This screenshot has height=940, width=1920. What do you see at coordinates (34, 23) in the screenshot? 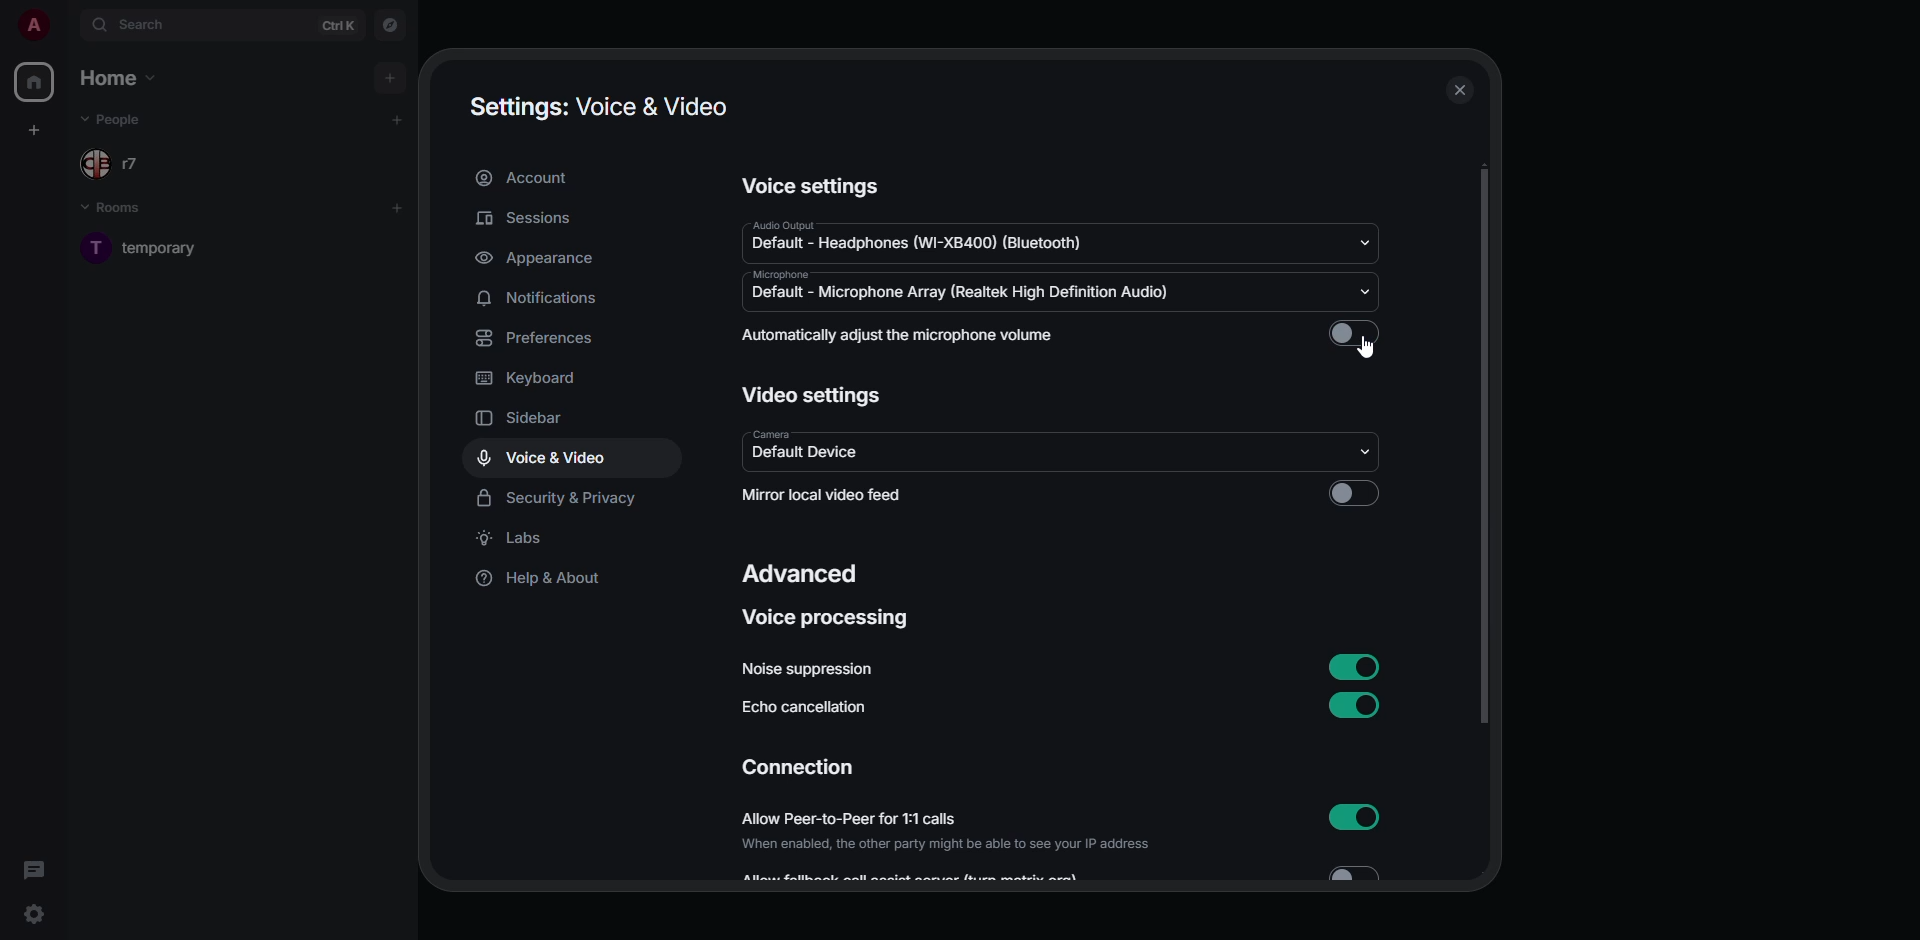
I see `a` at bounding box center [34, 23].